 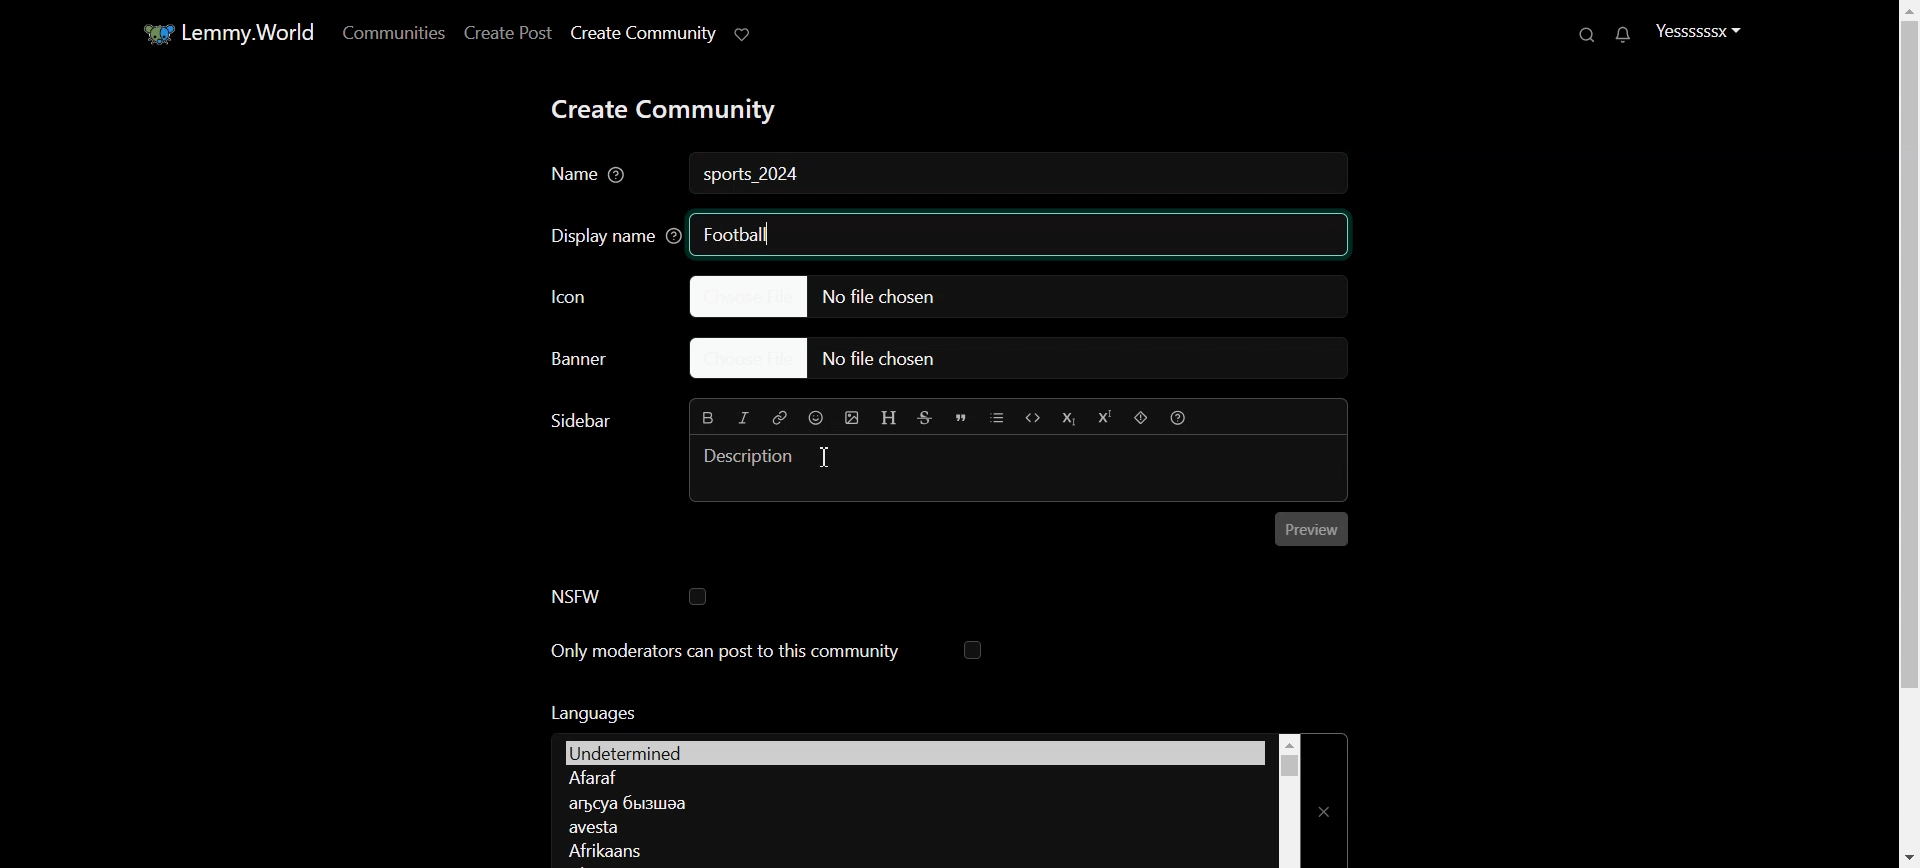 What do you see at coordinates (1017, 295) in the screenshot?
I see `Choose file` at bounding box center [1017, 295].